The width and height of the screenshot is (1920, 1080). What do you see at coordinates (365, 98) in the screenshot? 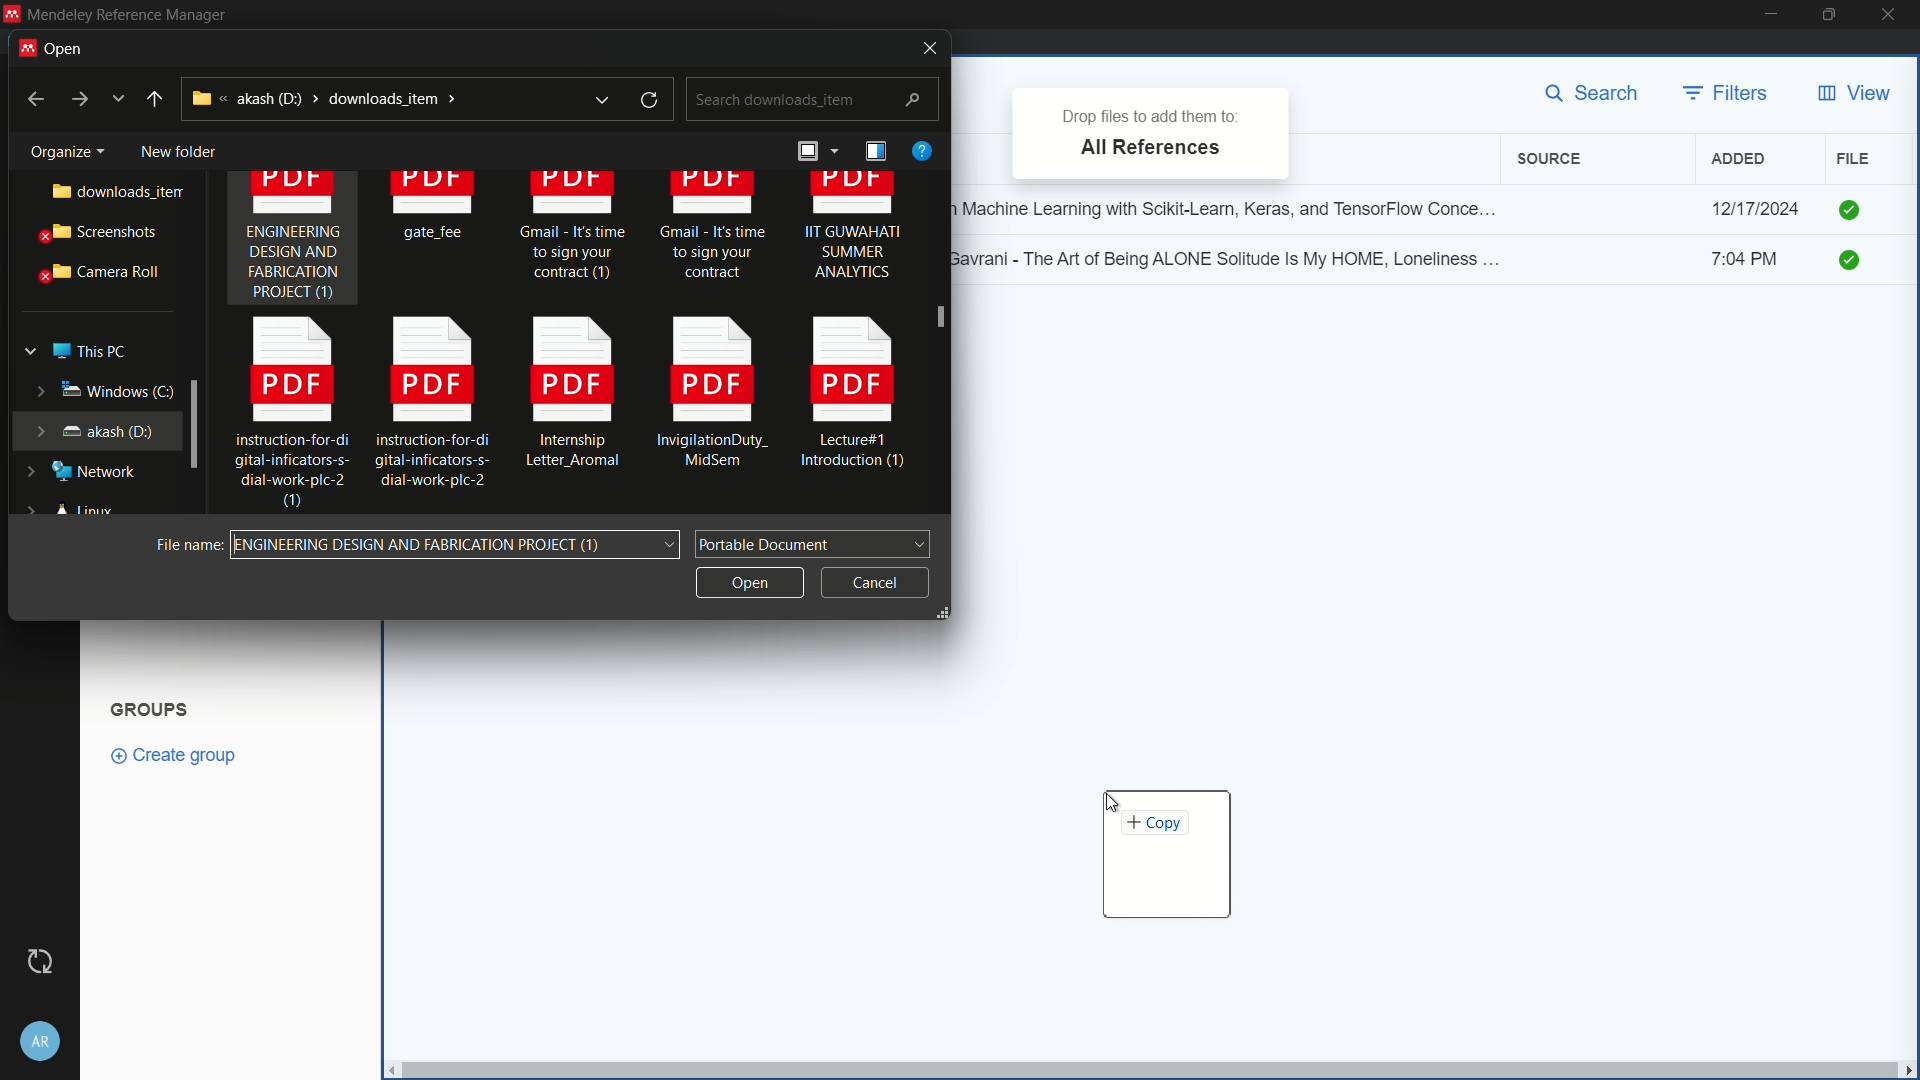
I see `akash (d:) > downloads_item` at bounding box center [365, 98].